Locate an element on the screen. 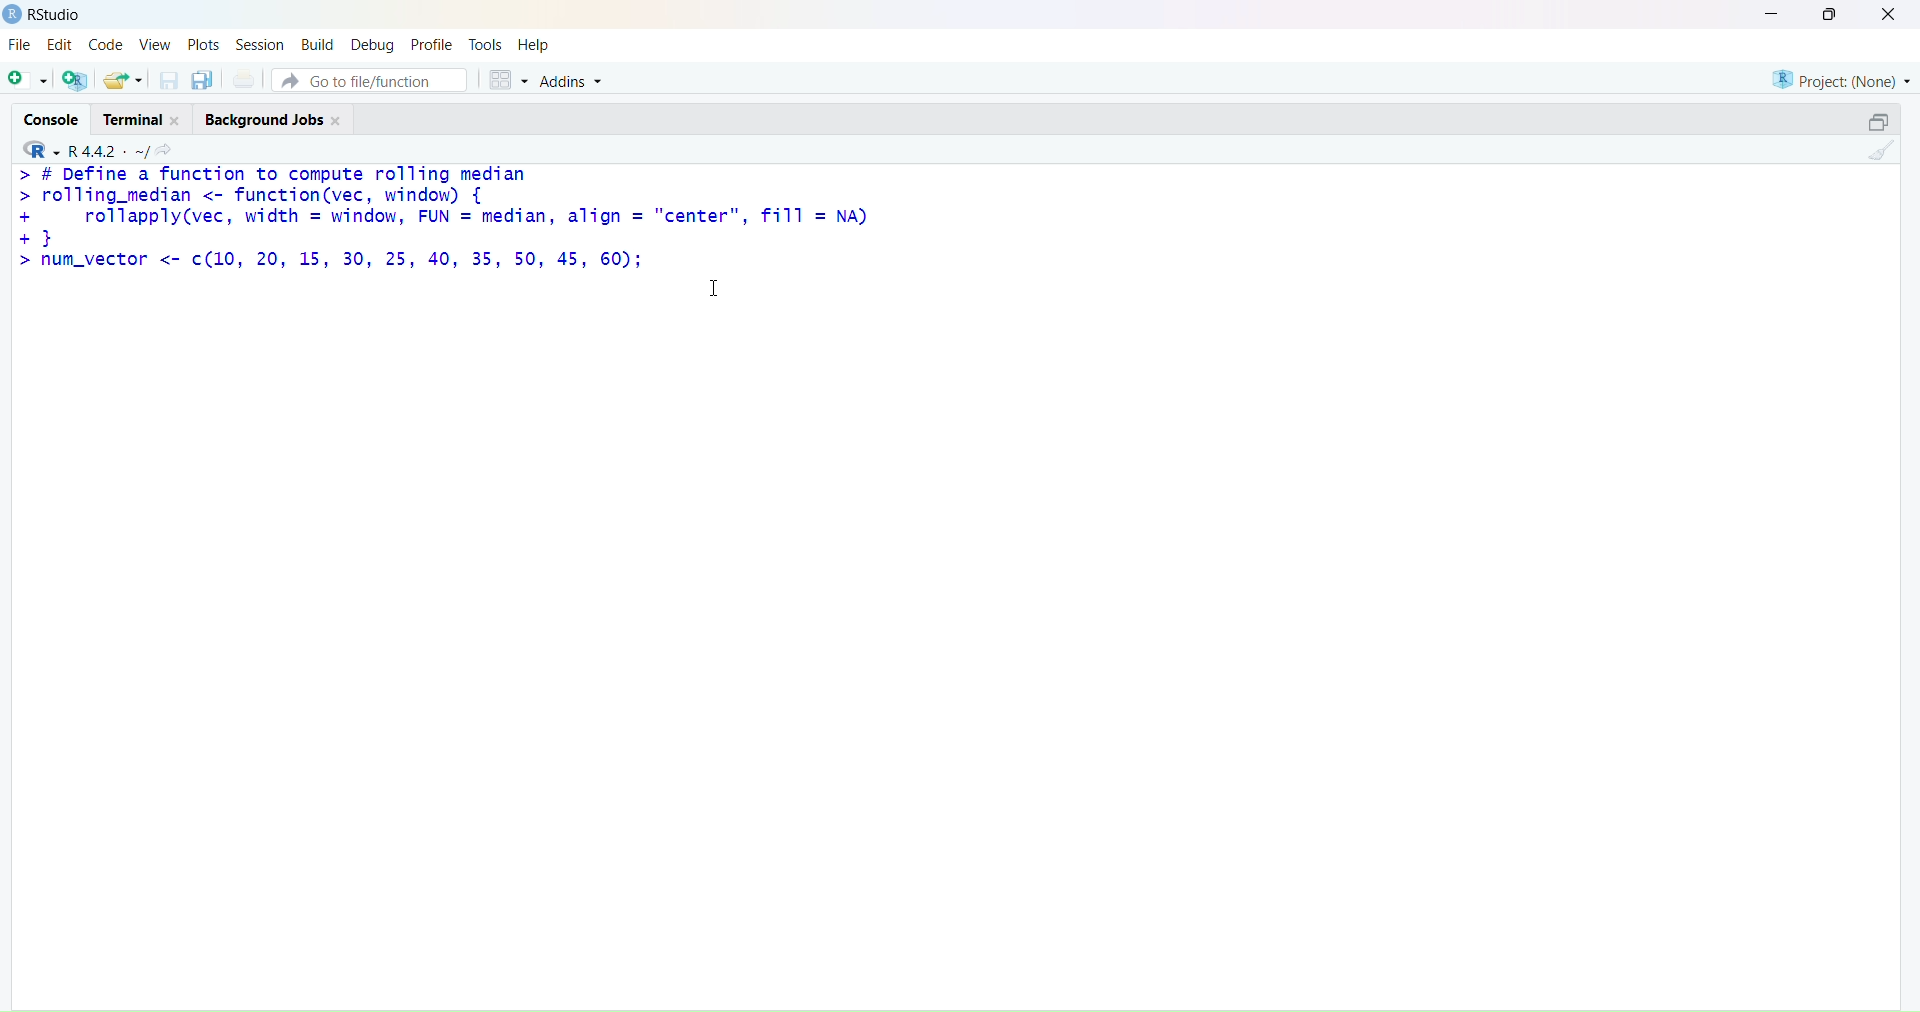  go to file/function is located at coordinates (372, 81).